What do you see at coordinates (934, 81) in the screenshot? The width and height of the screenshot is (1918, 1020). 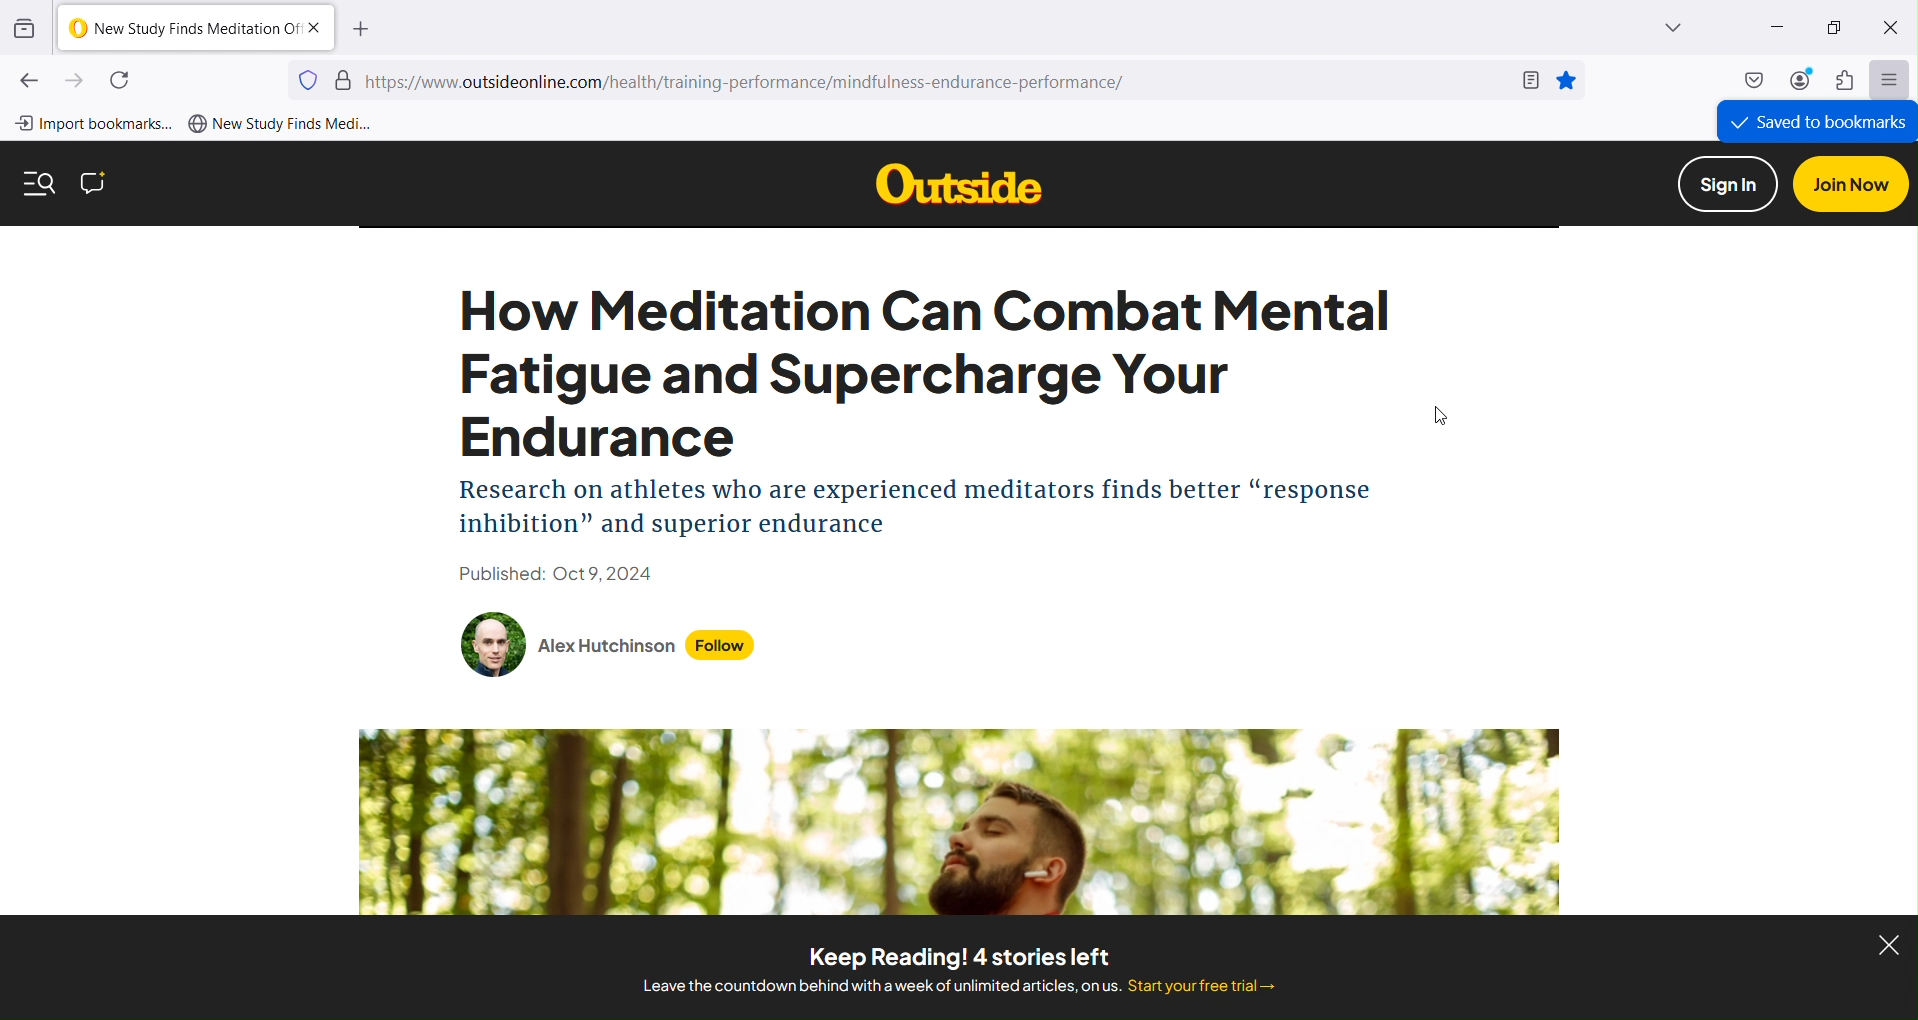 I see `Current Webpage URL` at bounding box center [934, 81].